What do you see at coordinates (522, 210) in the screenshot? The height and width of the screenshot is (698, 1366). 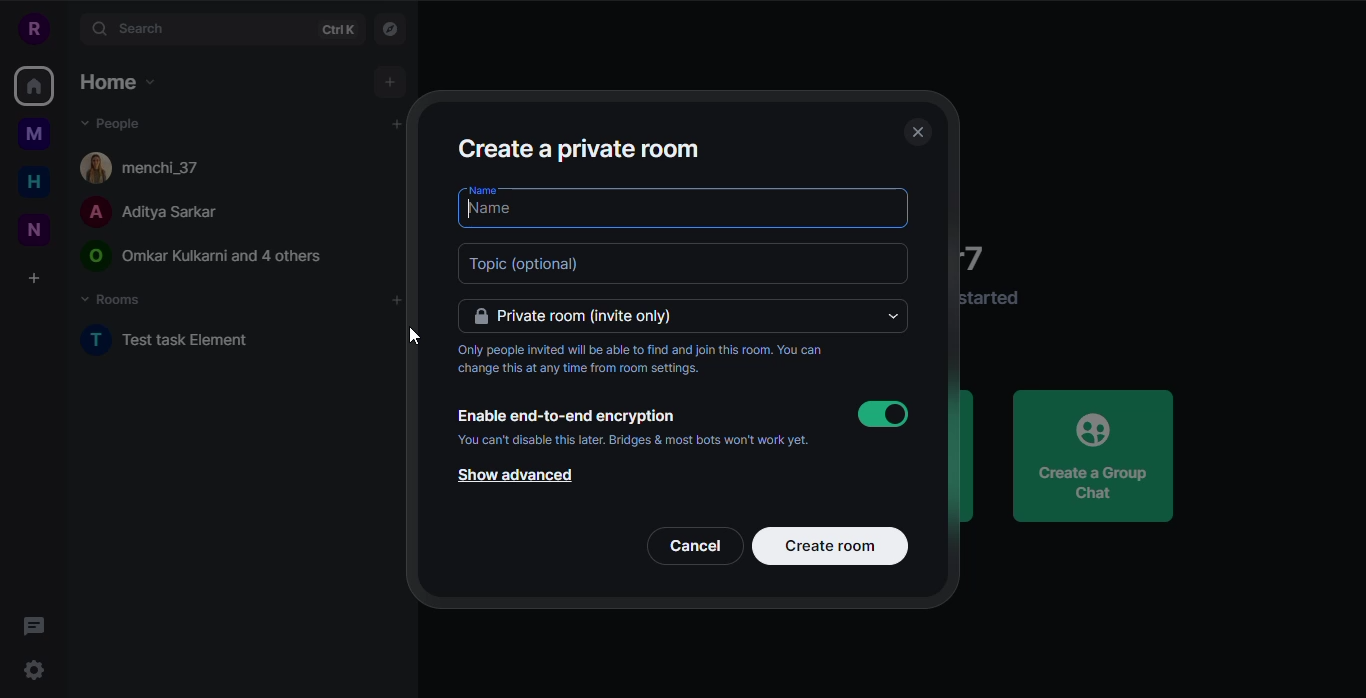 I see `type name` at bounding box center [522, 210].